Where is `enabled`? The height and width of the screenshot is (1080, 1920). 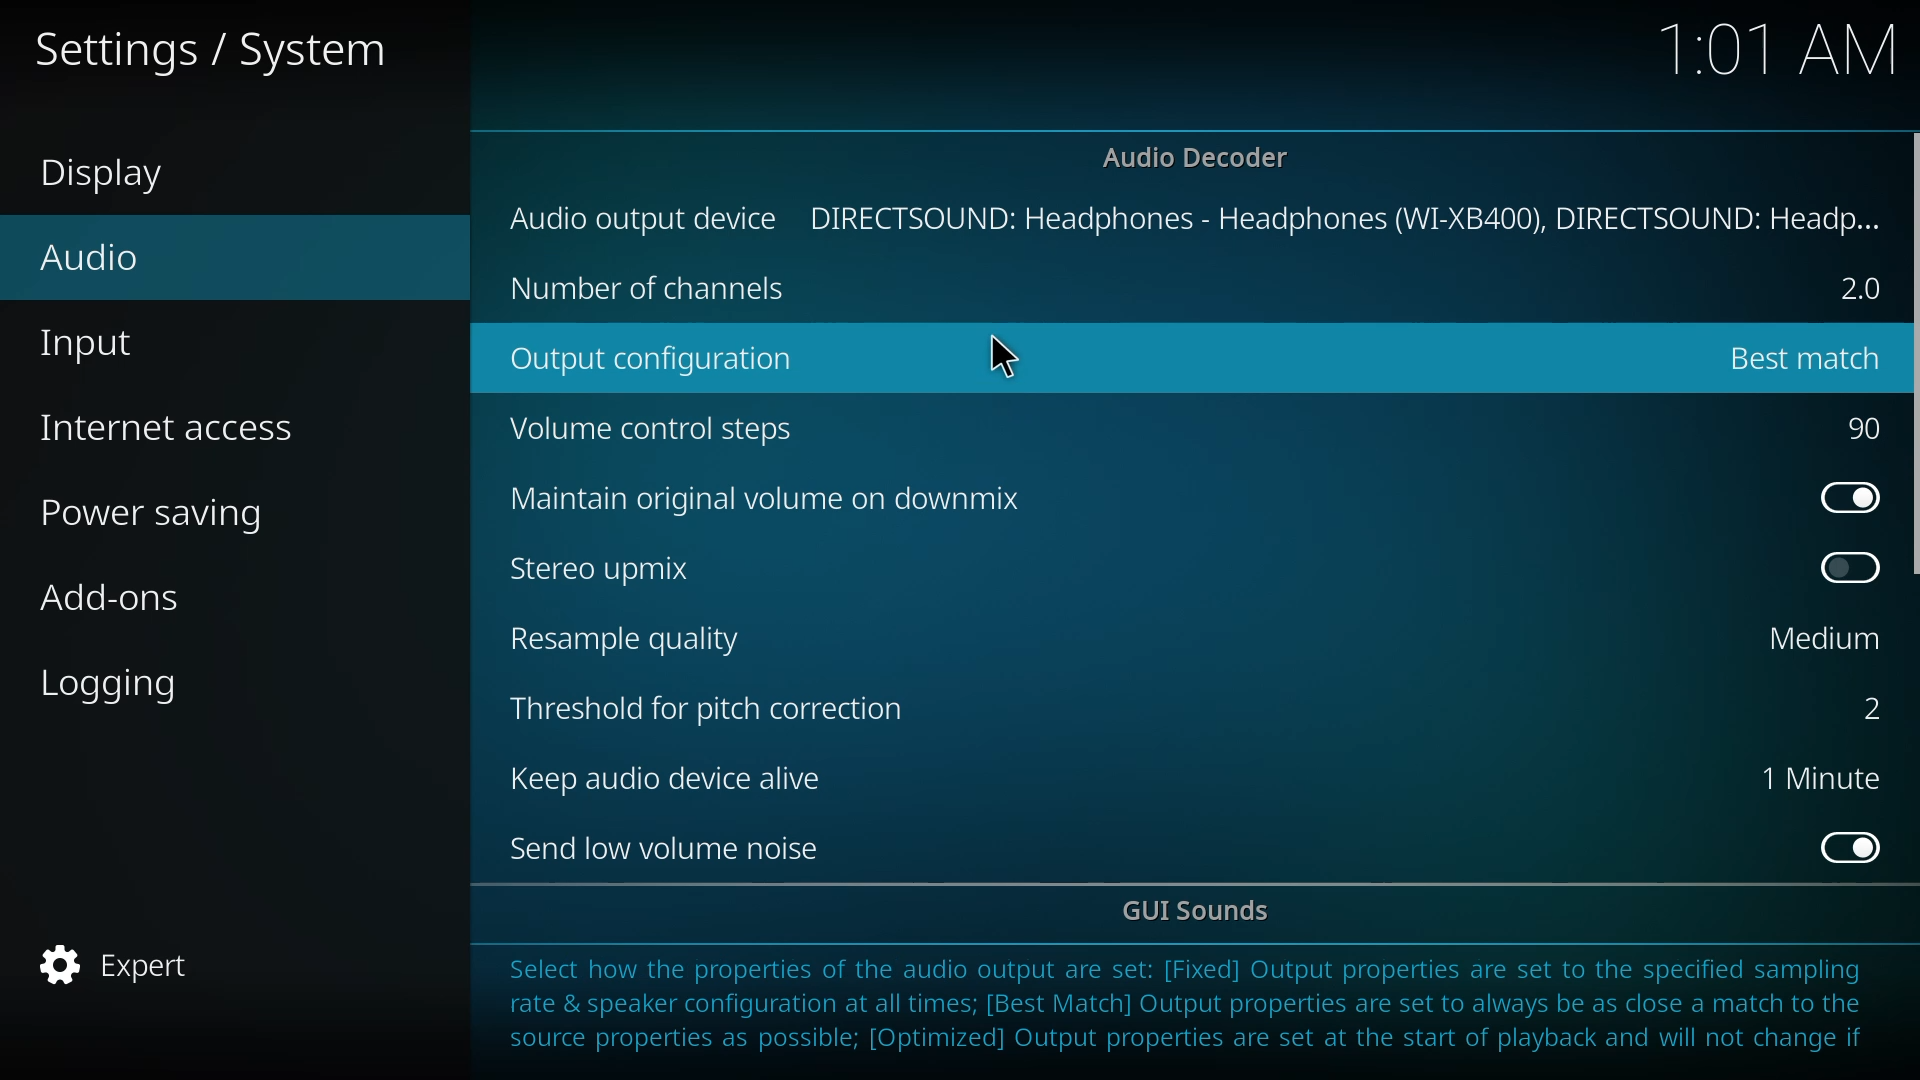
enabled is located at coordinates (1845, 494).